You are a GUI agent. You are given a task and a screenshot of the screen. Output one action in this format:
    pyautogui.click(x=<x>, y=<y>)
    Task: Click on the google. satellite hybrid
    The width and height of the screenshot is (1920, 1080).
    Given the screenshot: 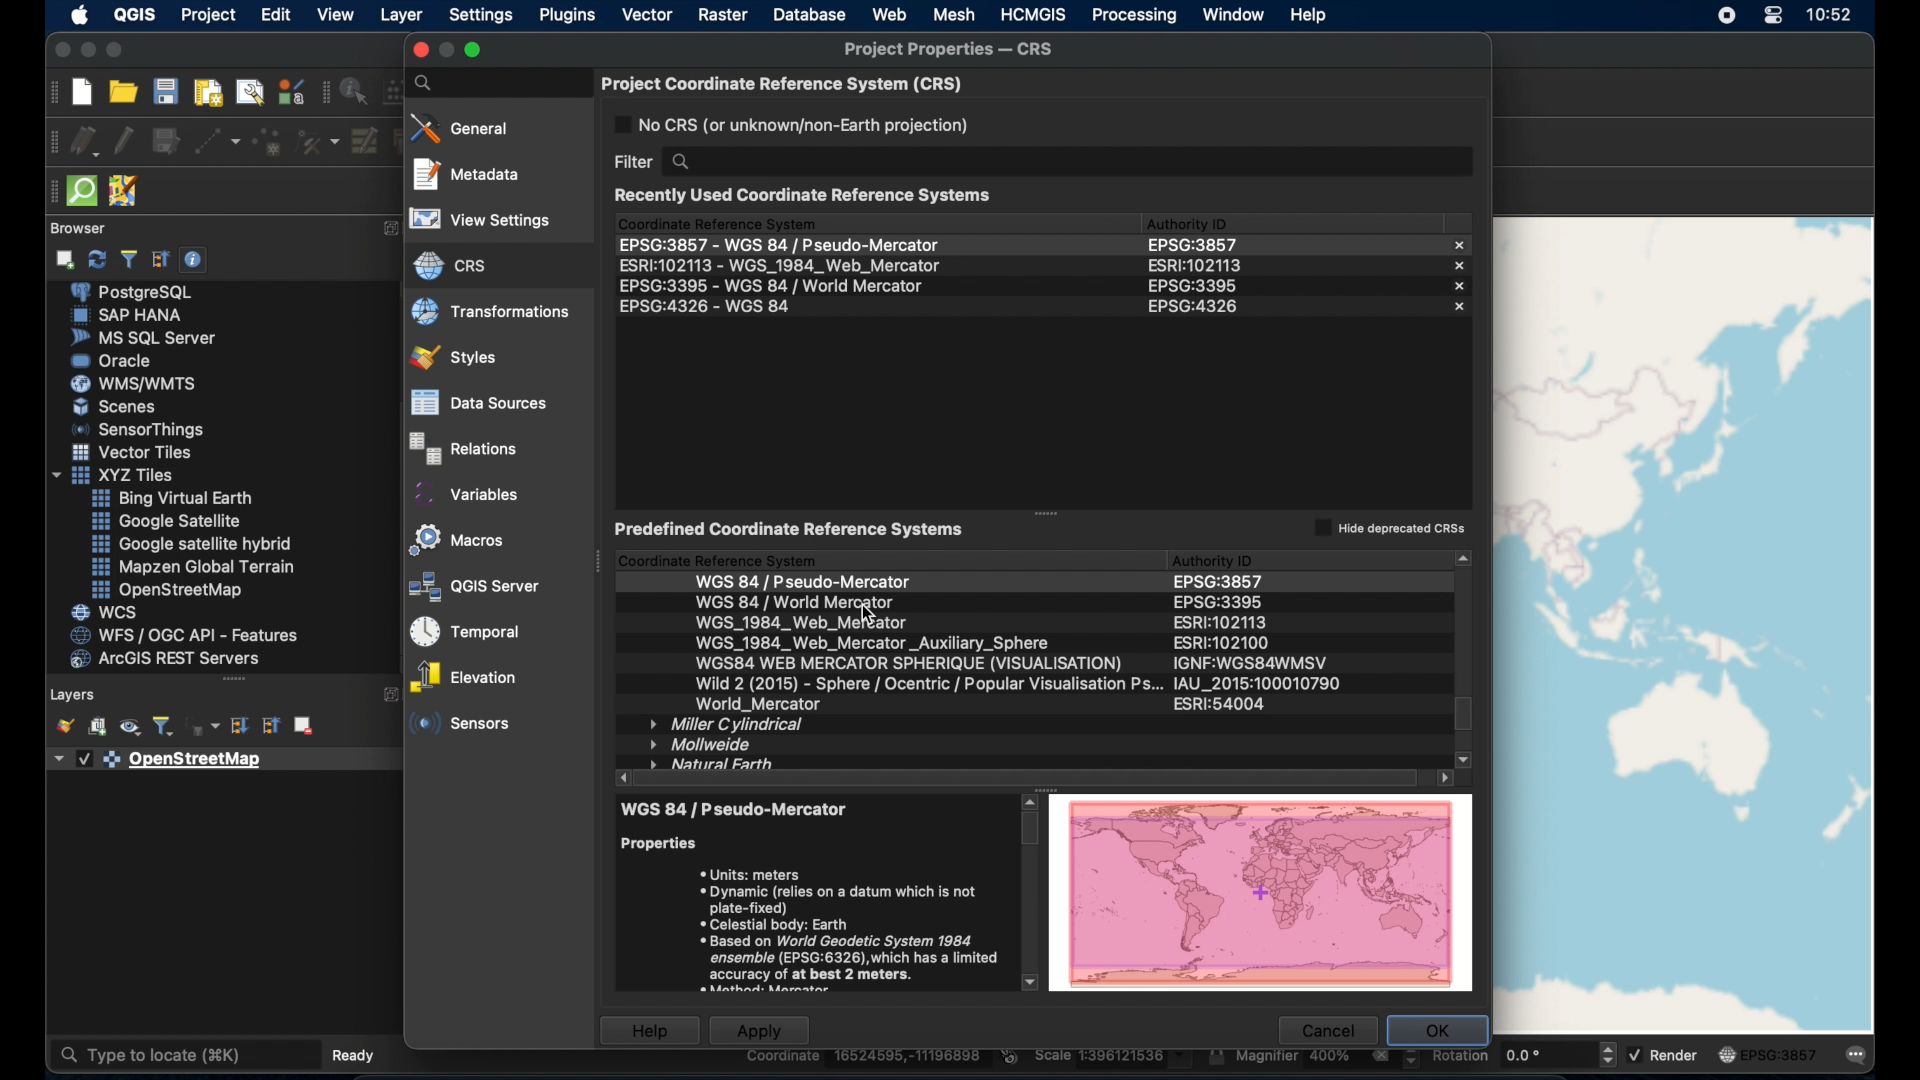 What is the action you would take?
    pyautogui.click(x=190, y=546)
    